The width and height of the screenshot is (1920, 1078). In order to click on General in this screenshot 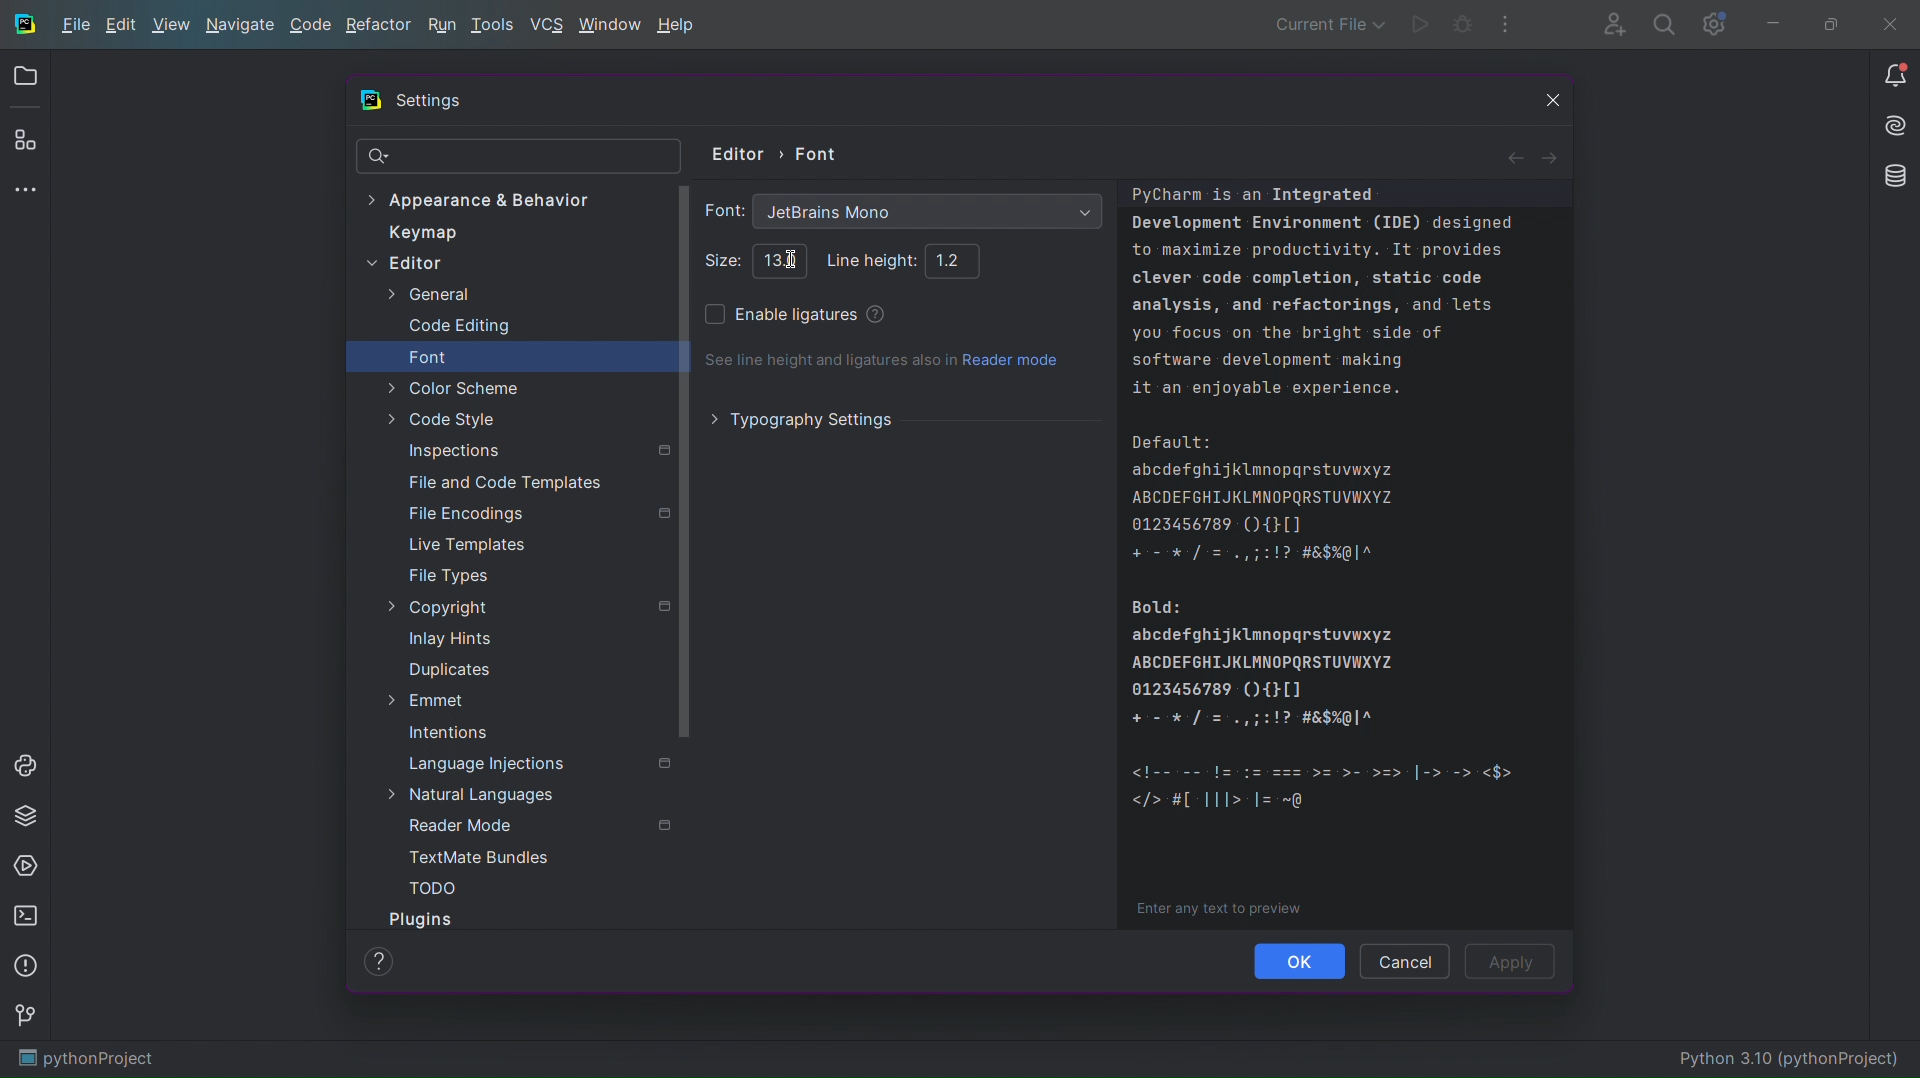, I will do `click(428, 295)`.